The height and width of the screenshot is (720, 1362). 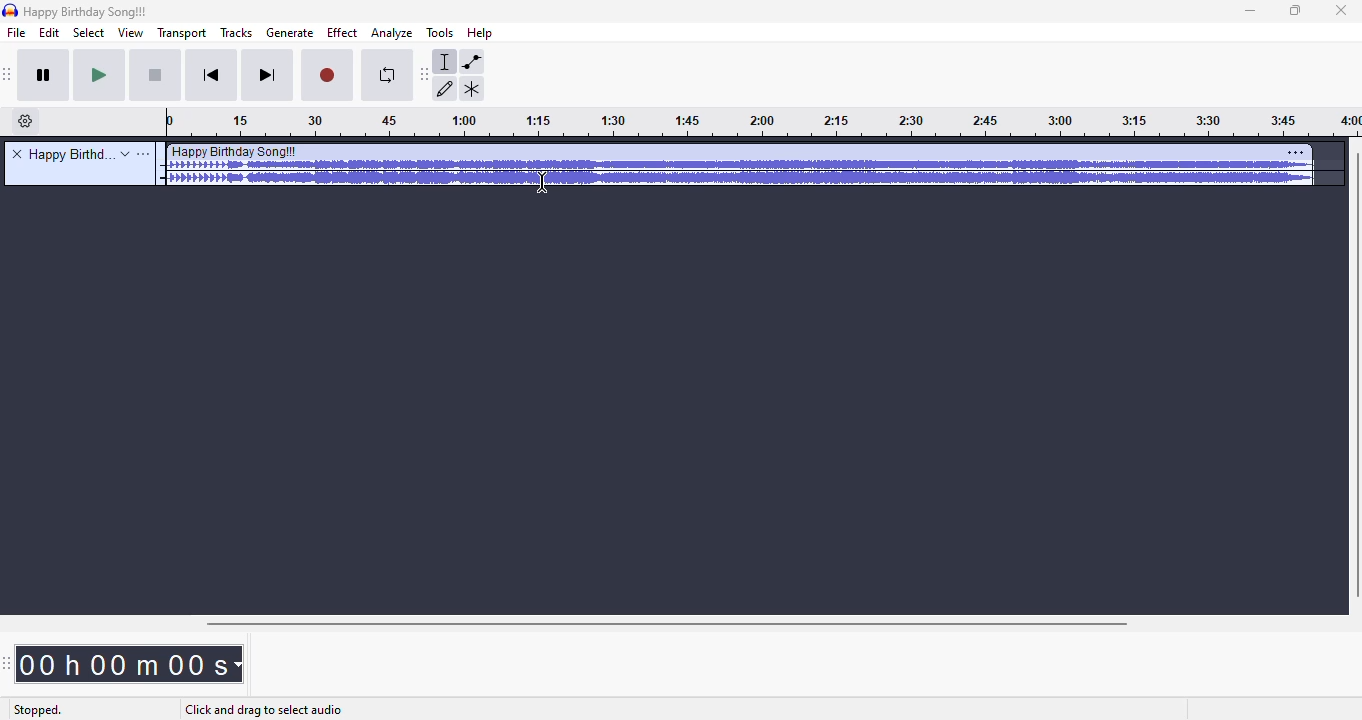 What do you see at coordinates (669, 624) in the screenshot?
I see `horizontal scroll bar` at bounding box center [669, 624].